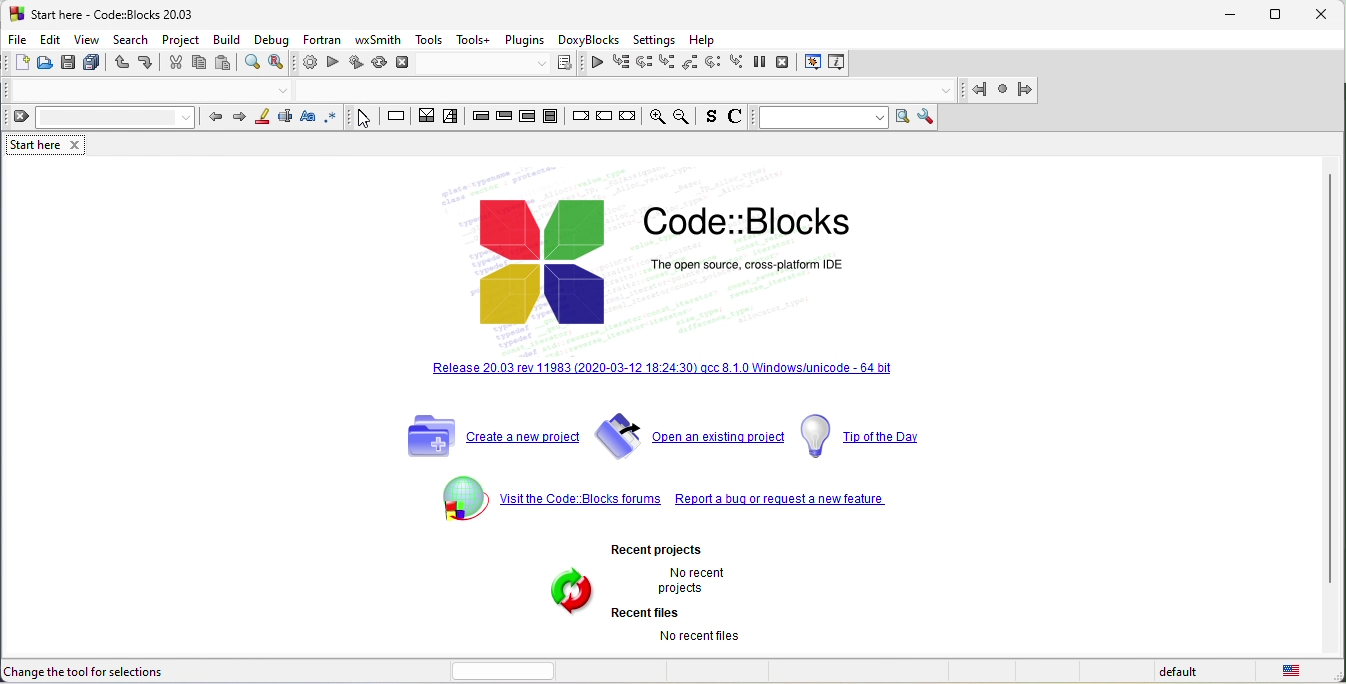 The image size is (1346, 684). I want to click on show option window, so click(926, 117).